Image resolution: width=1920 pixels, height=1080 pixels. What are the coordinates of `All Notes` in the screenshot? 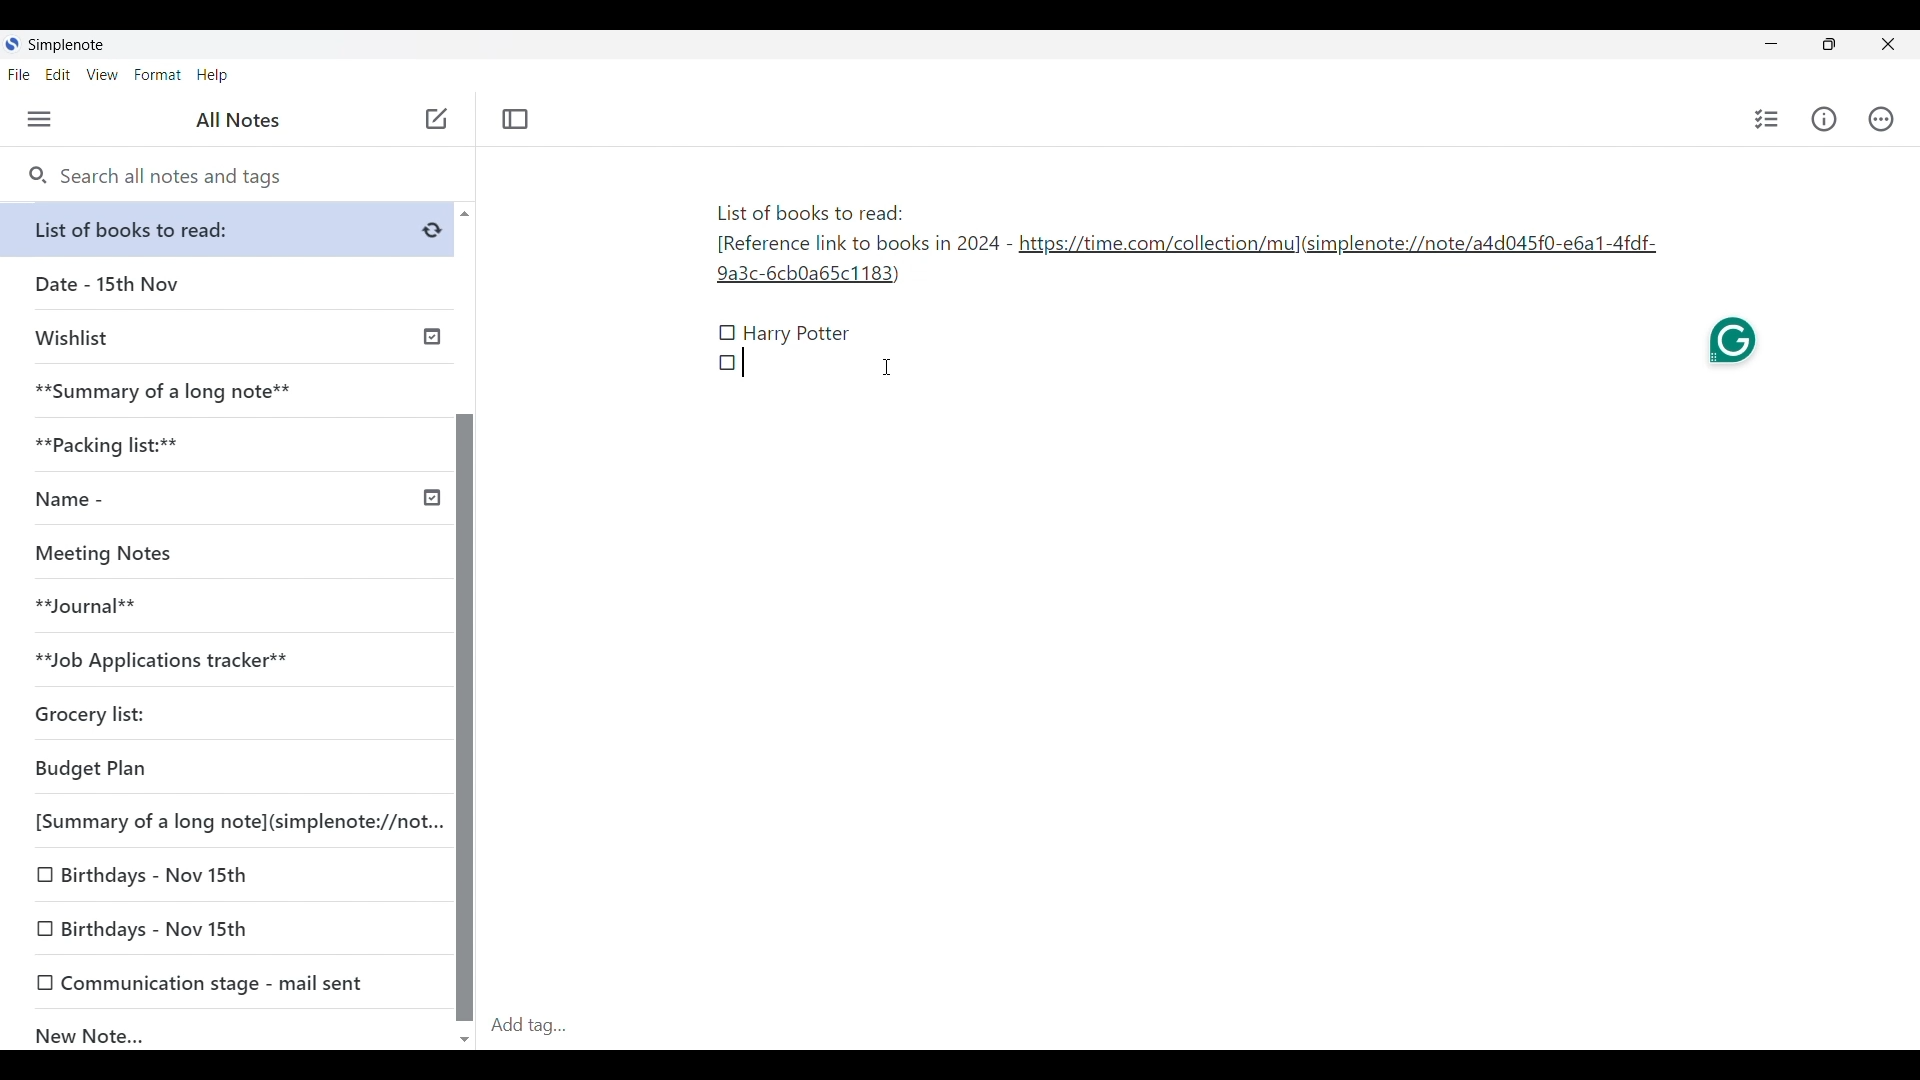 It's located at (235, 120).